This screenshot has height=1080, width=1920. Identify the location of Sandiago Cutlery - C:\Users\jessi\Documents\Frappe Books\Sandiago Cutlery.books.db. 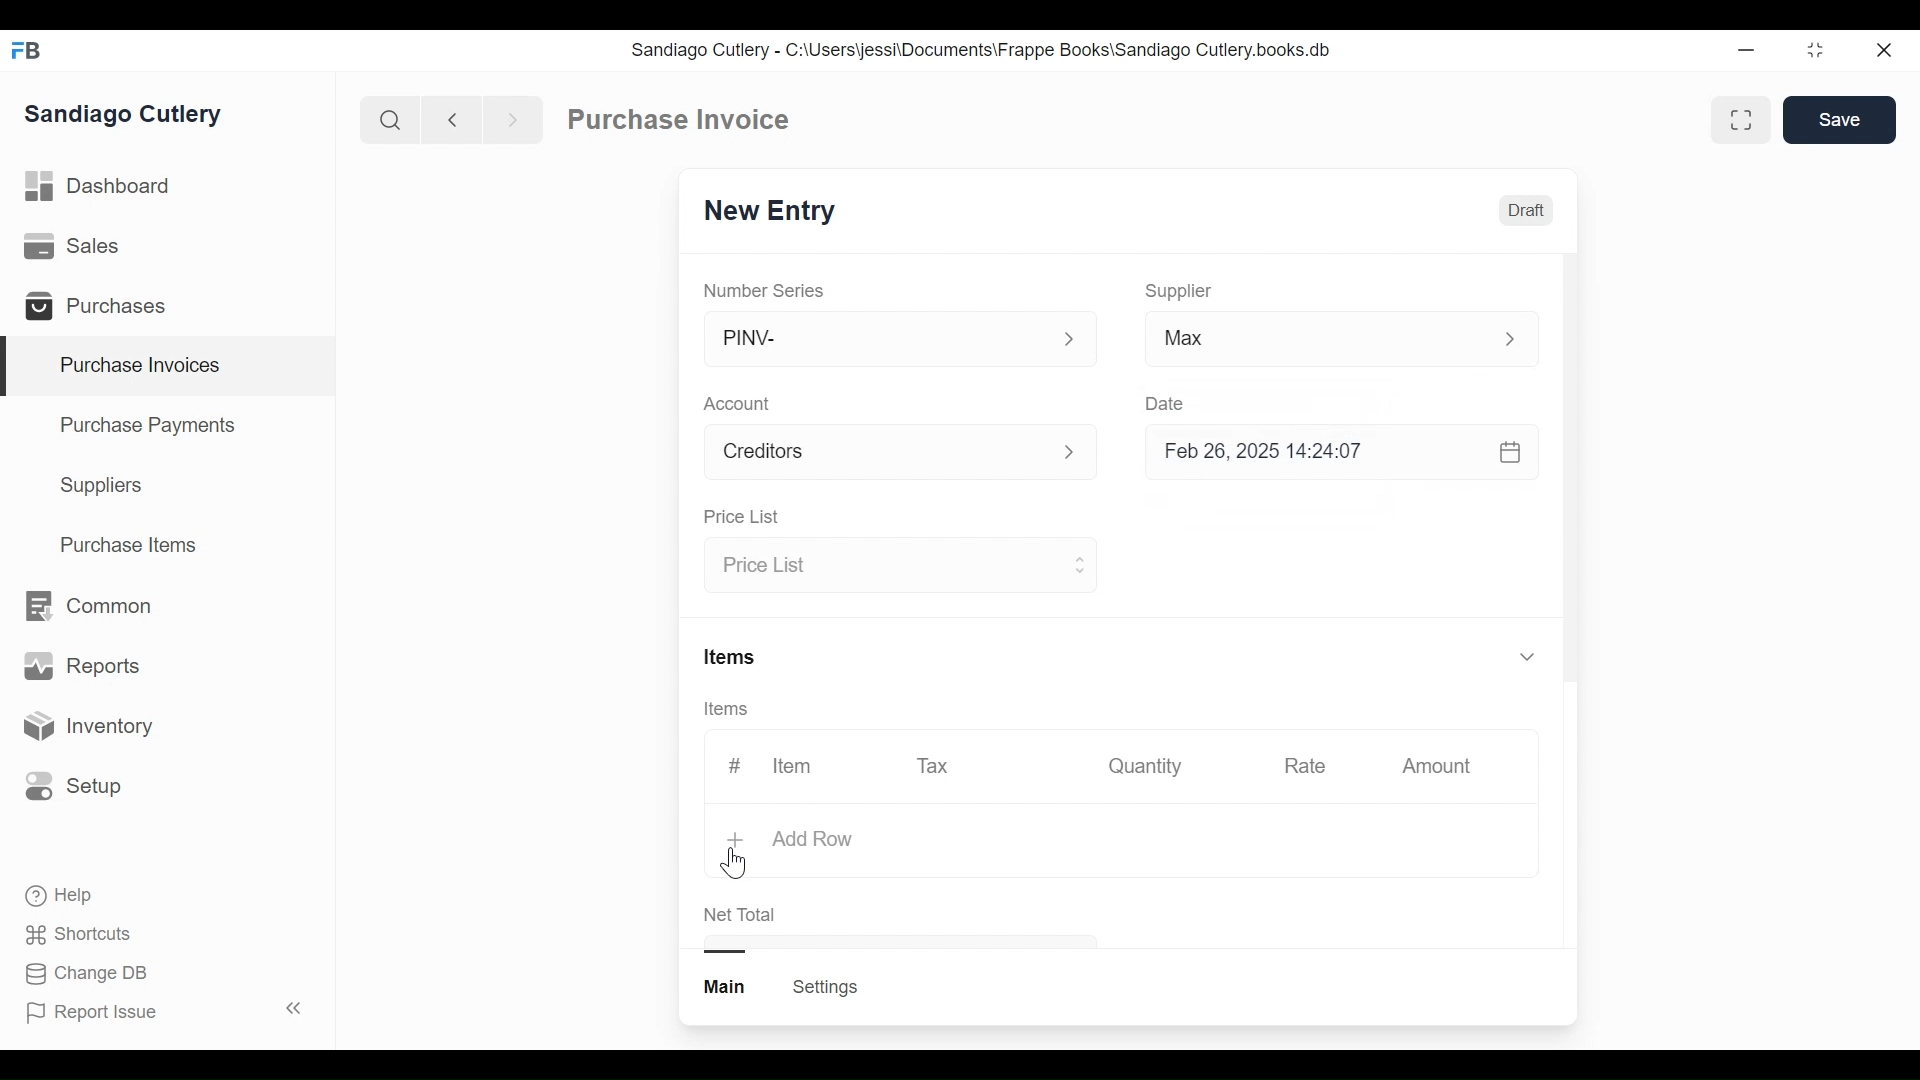
(982, 50).